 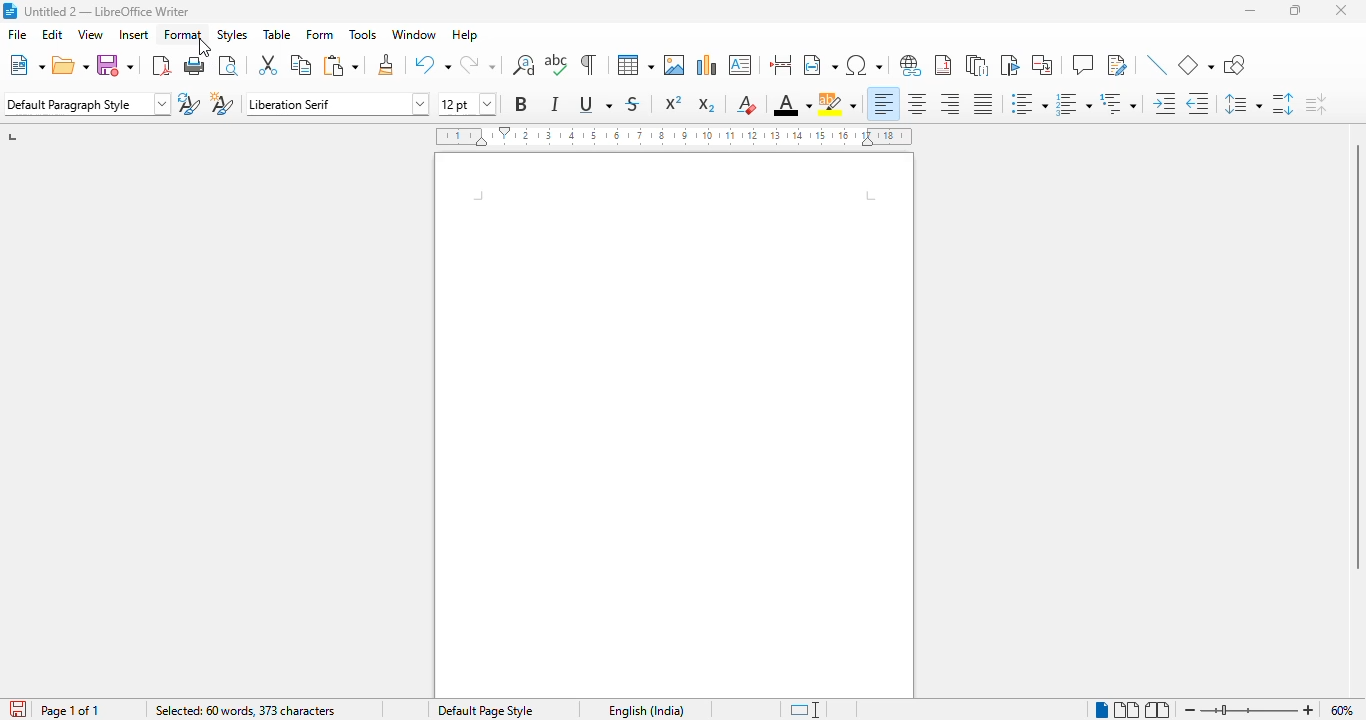 I want to click on edit, so click(x=52, y=34).